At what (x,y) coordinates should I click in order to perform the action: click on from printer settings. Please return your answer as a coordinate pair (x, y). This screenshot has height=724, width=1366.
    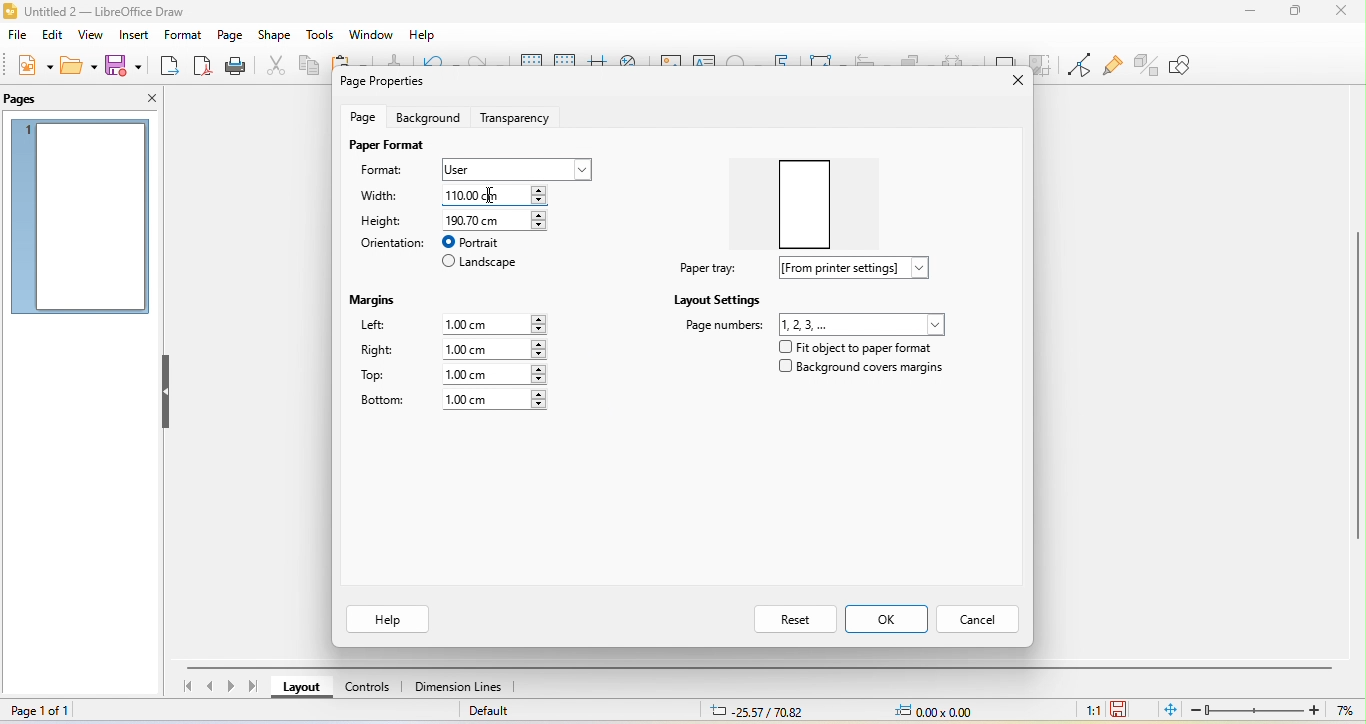
    Looking at the image, I should click on (862, 268).